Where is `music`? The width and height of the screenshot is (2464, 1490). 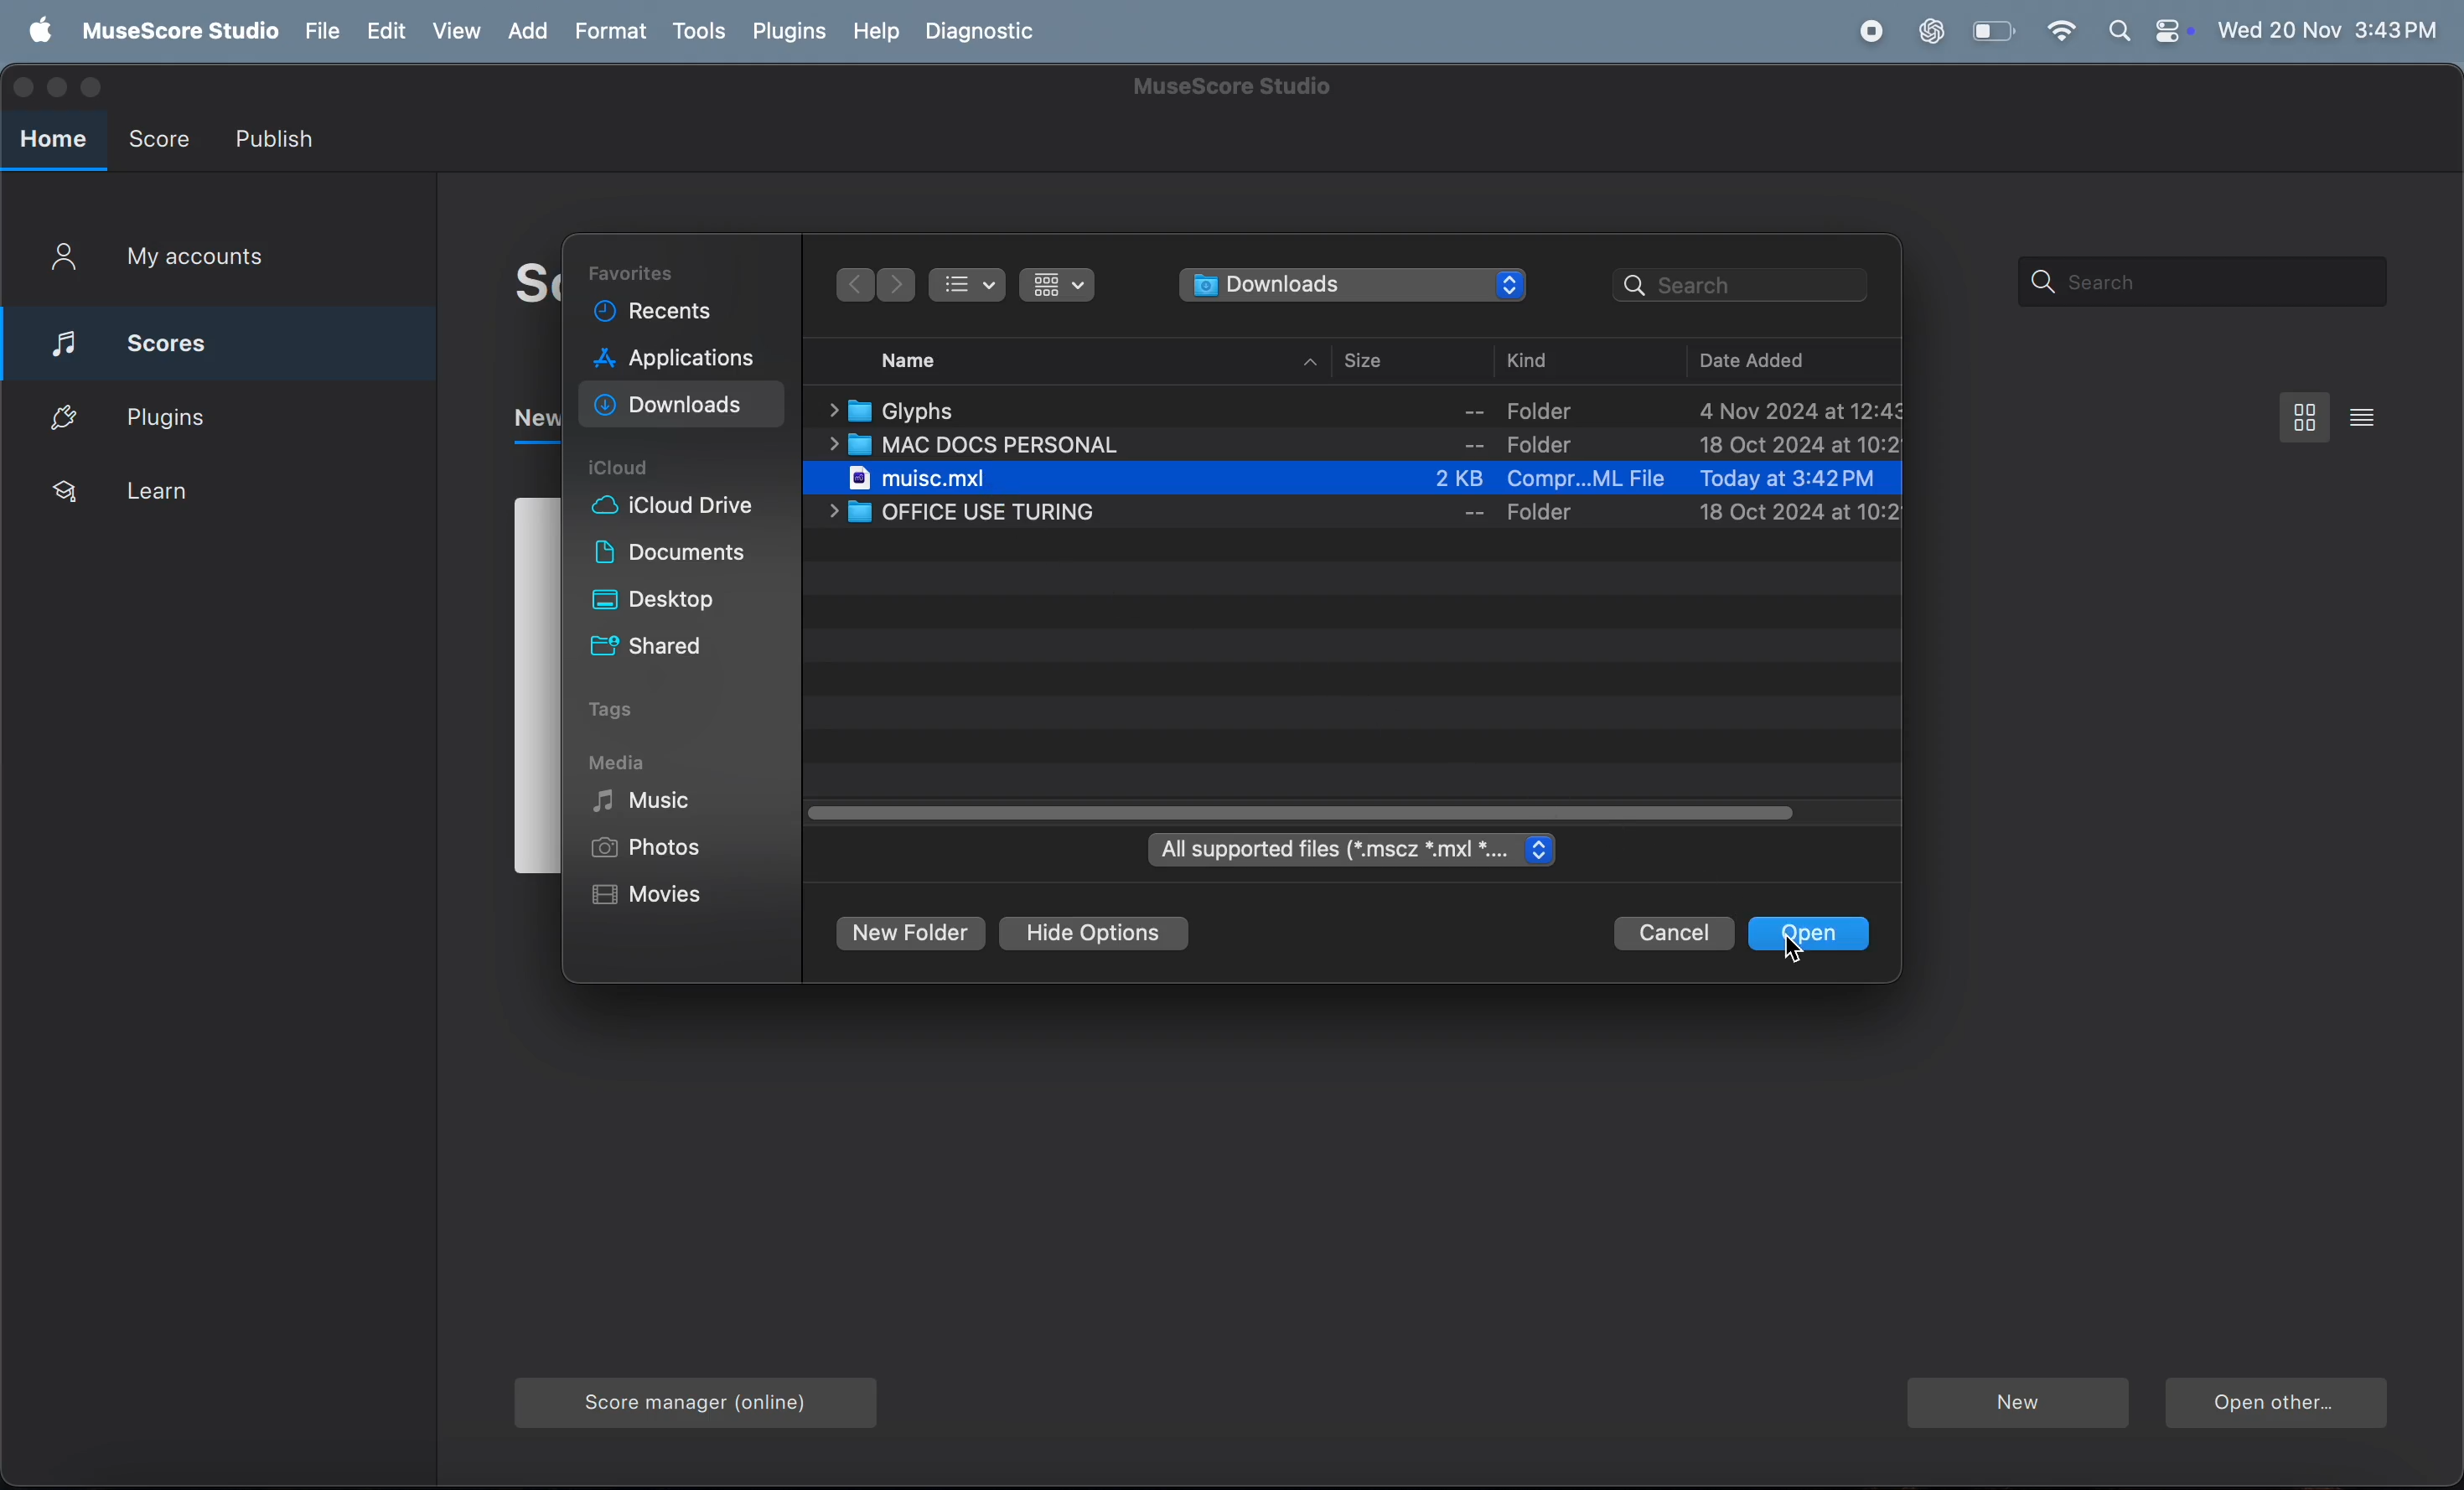
music is located at coordinates (1370, 480).